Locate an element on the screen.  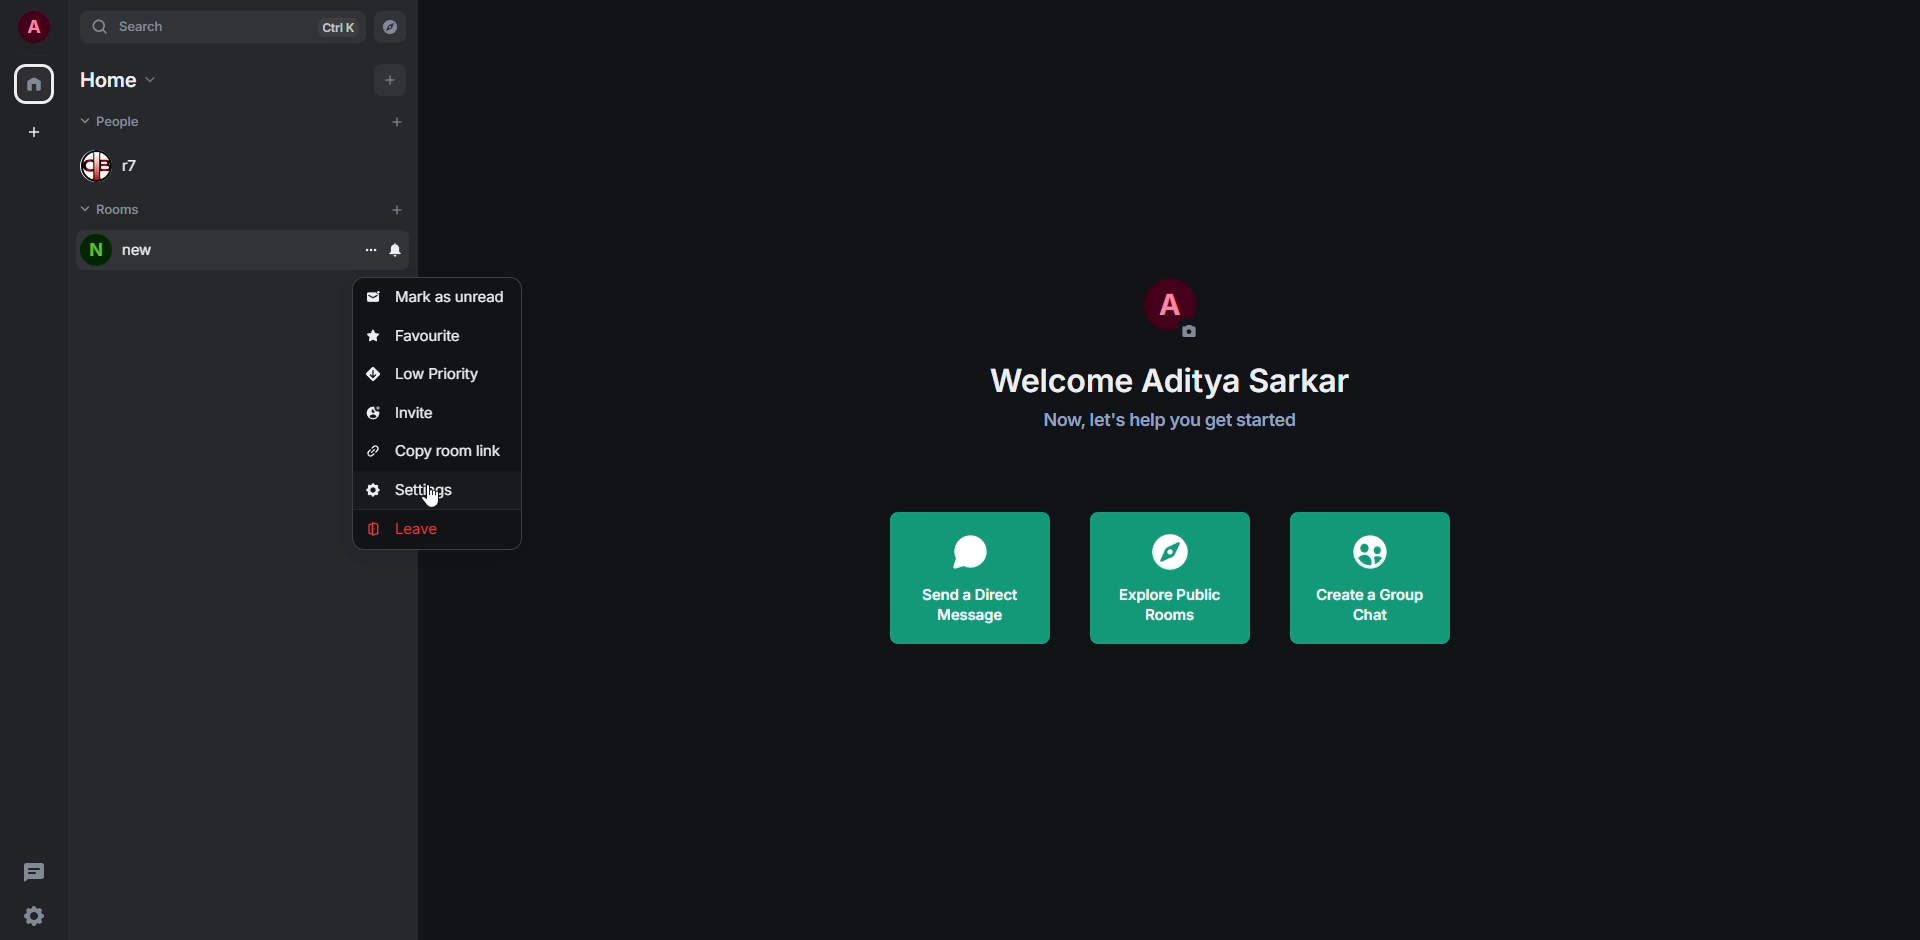
home is located at coordinates (121, 81).